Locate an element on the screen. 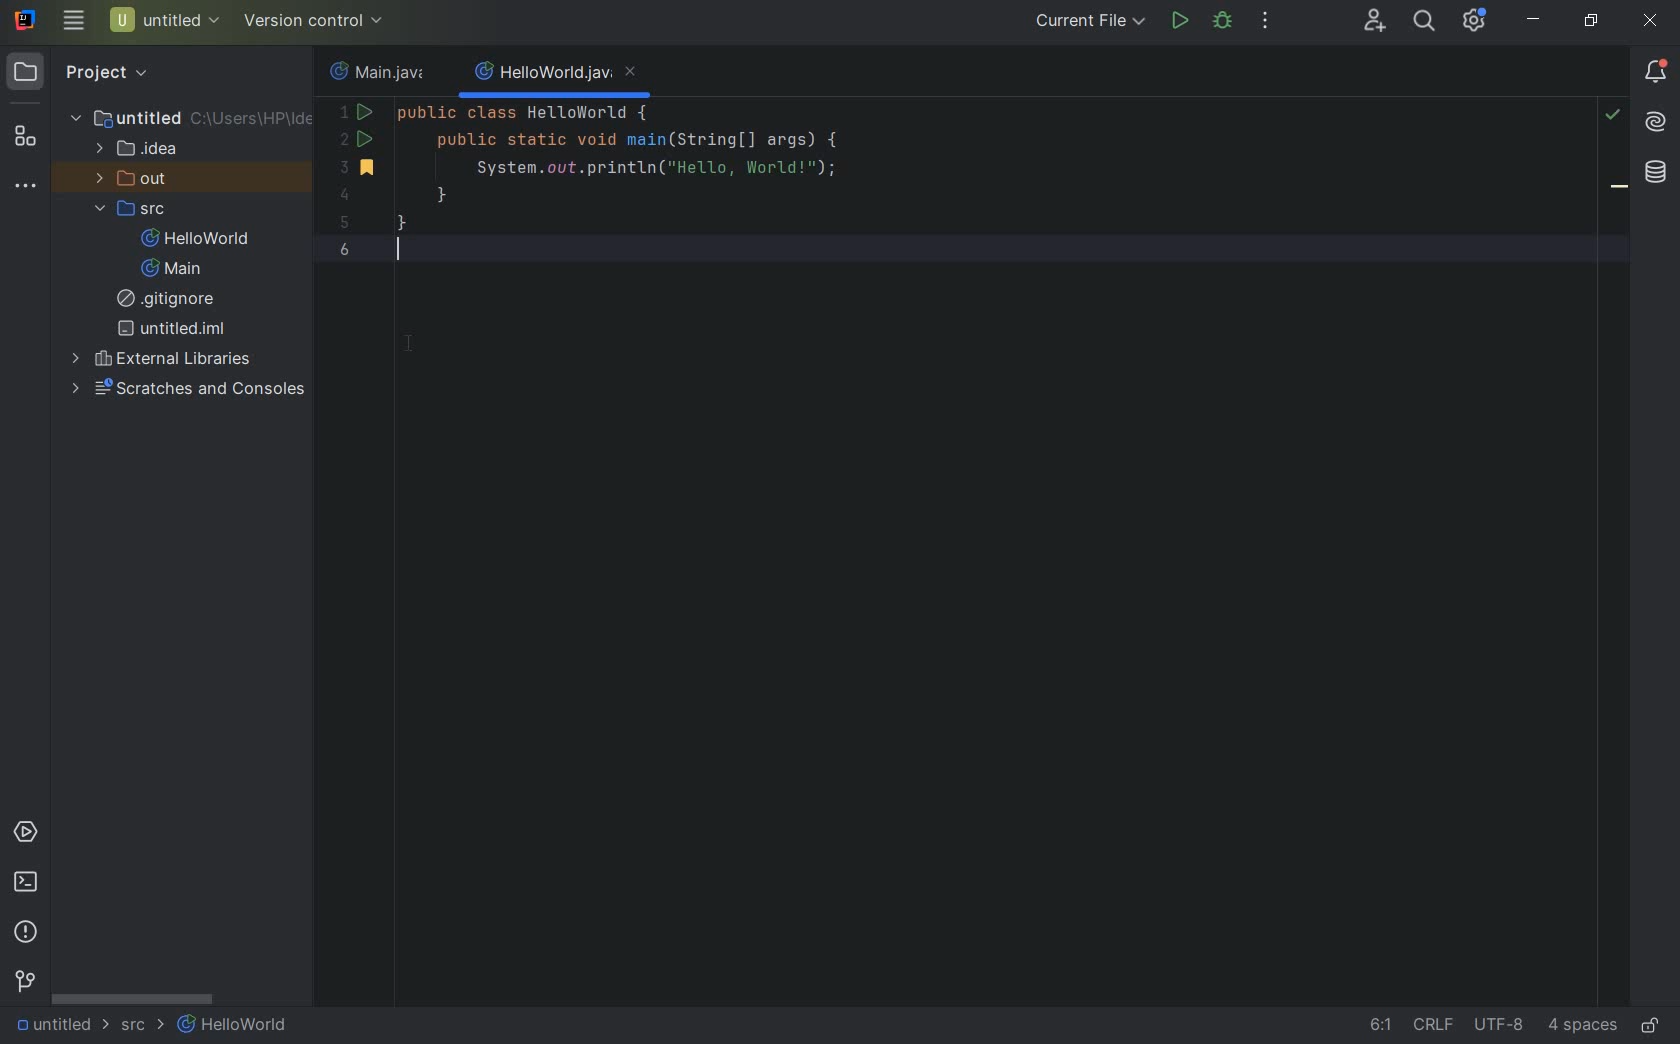 The width and height of the screenshot is (1680, 1044). go to line is located at coordinates (1375, 1028).